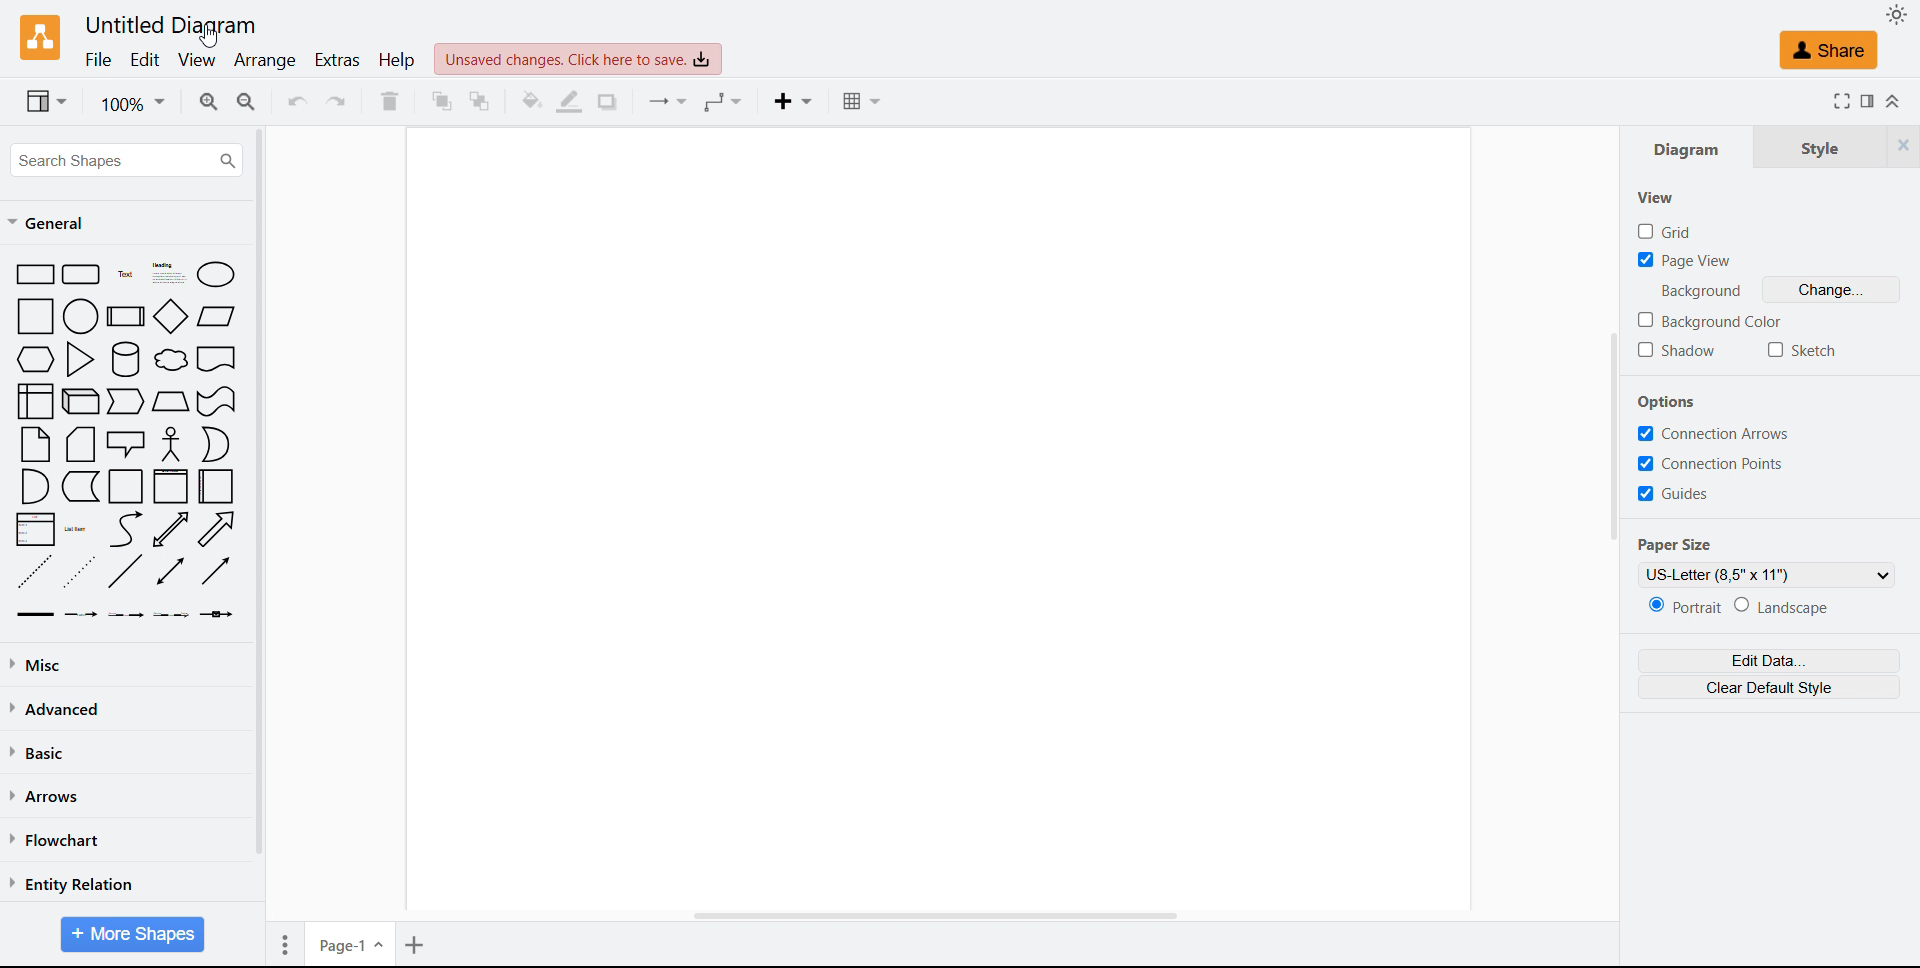 The height and width of the screenshot is (968, 1920). I want to click on view , so click(46, 100).